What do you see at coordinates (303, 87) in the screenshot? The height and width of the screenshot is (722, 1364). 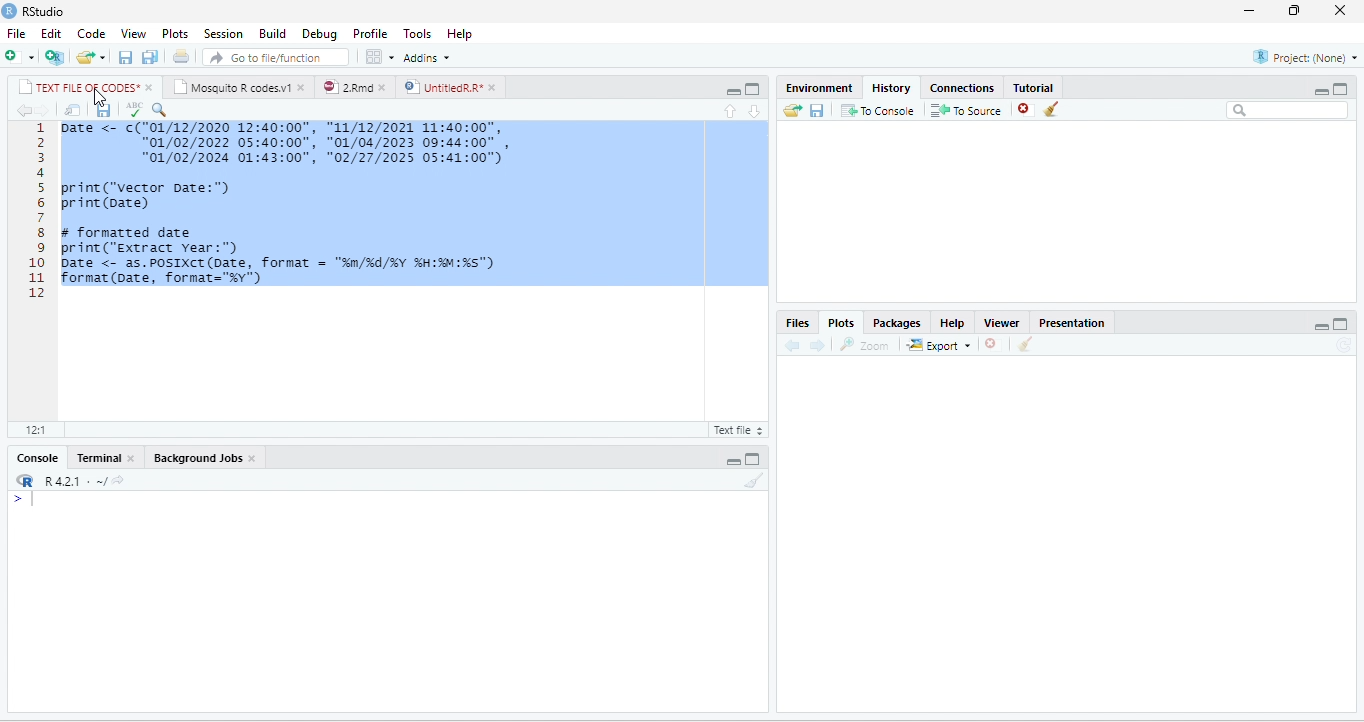 I see `close` at bounding box center [303, 87].